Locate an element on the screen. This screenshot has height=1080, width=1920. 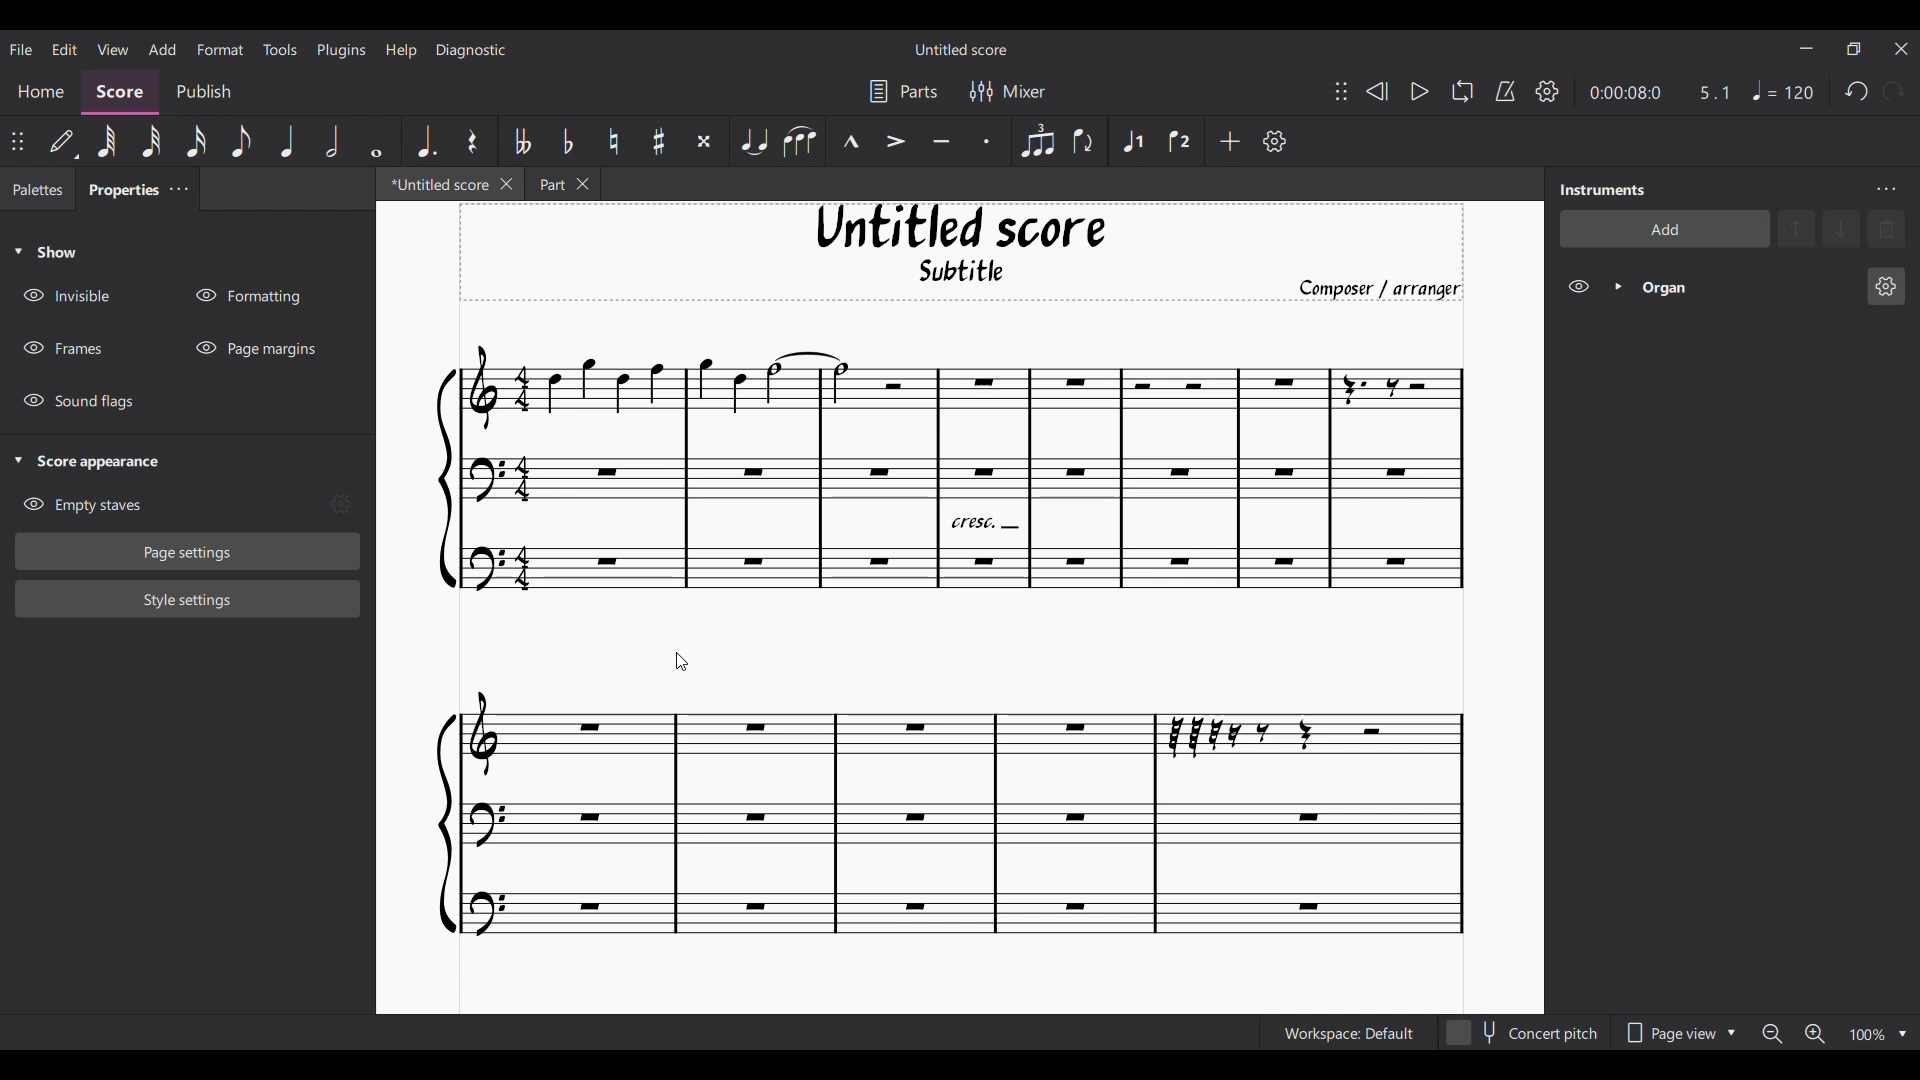
Parts settings is located at coordinates (904, 91).